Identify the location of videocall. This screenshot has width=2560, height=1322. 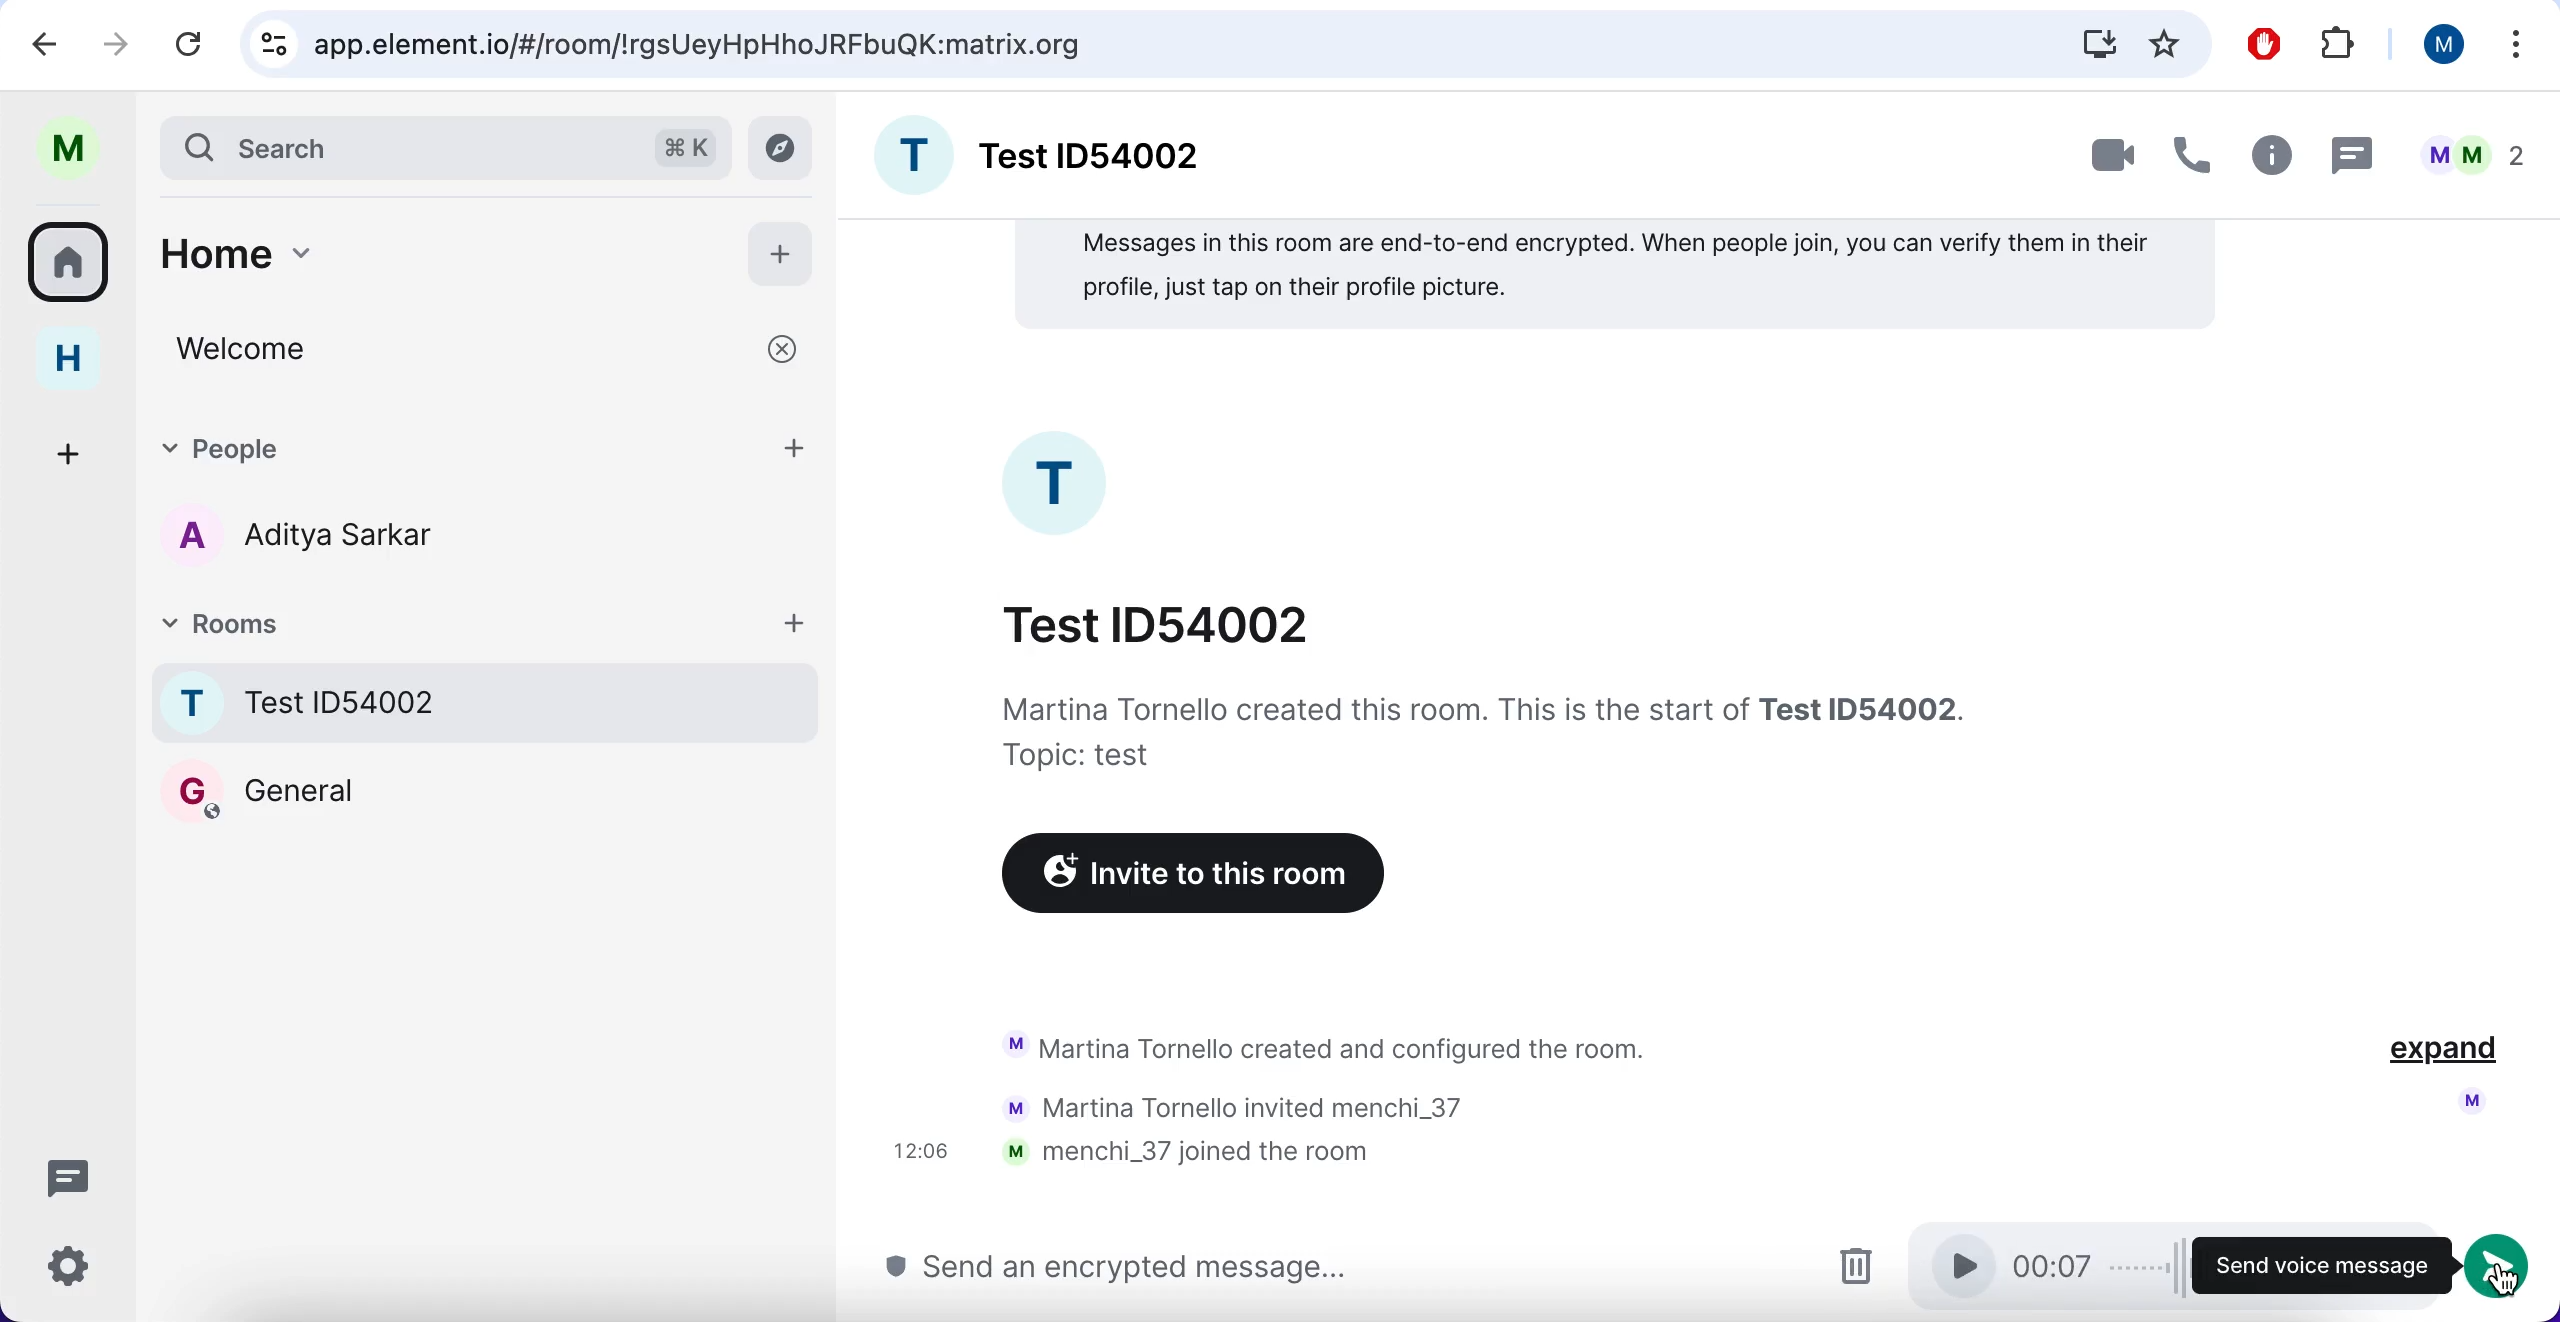
(2109, 158).